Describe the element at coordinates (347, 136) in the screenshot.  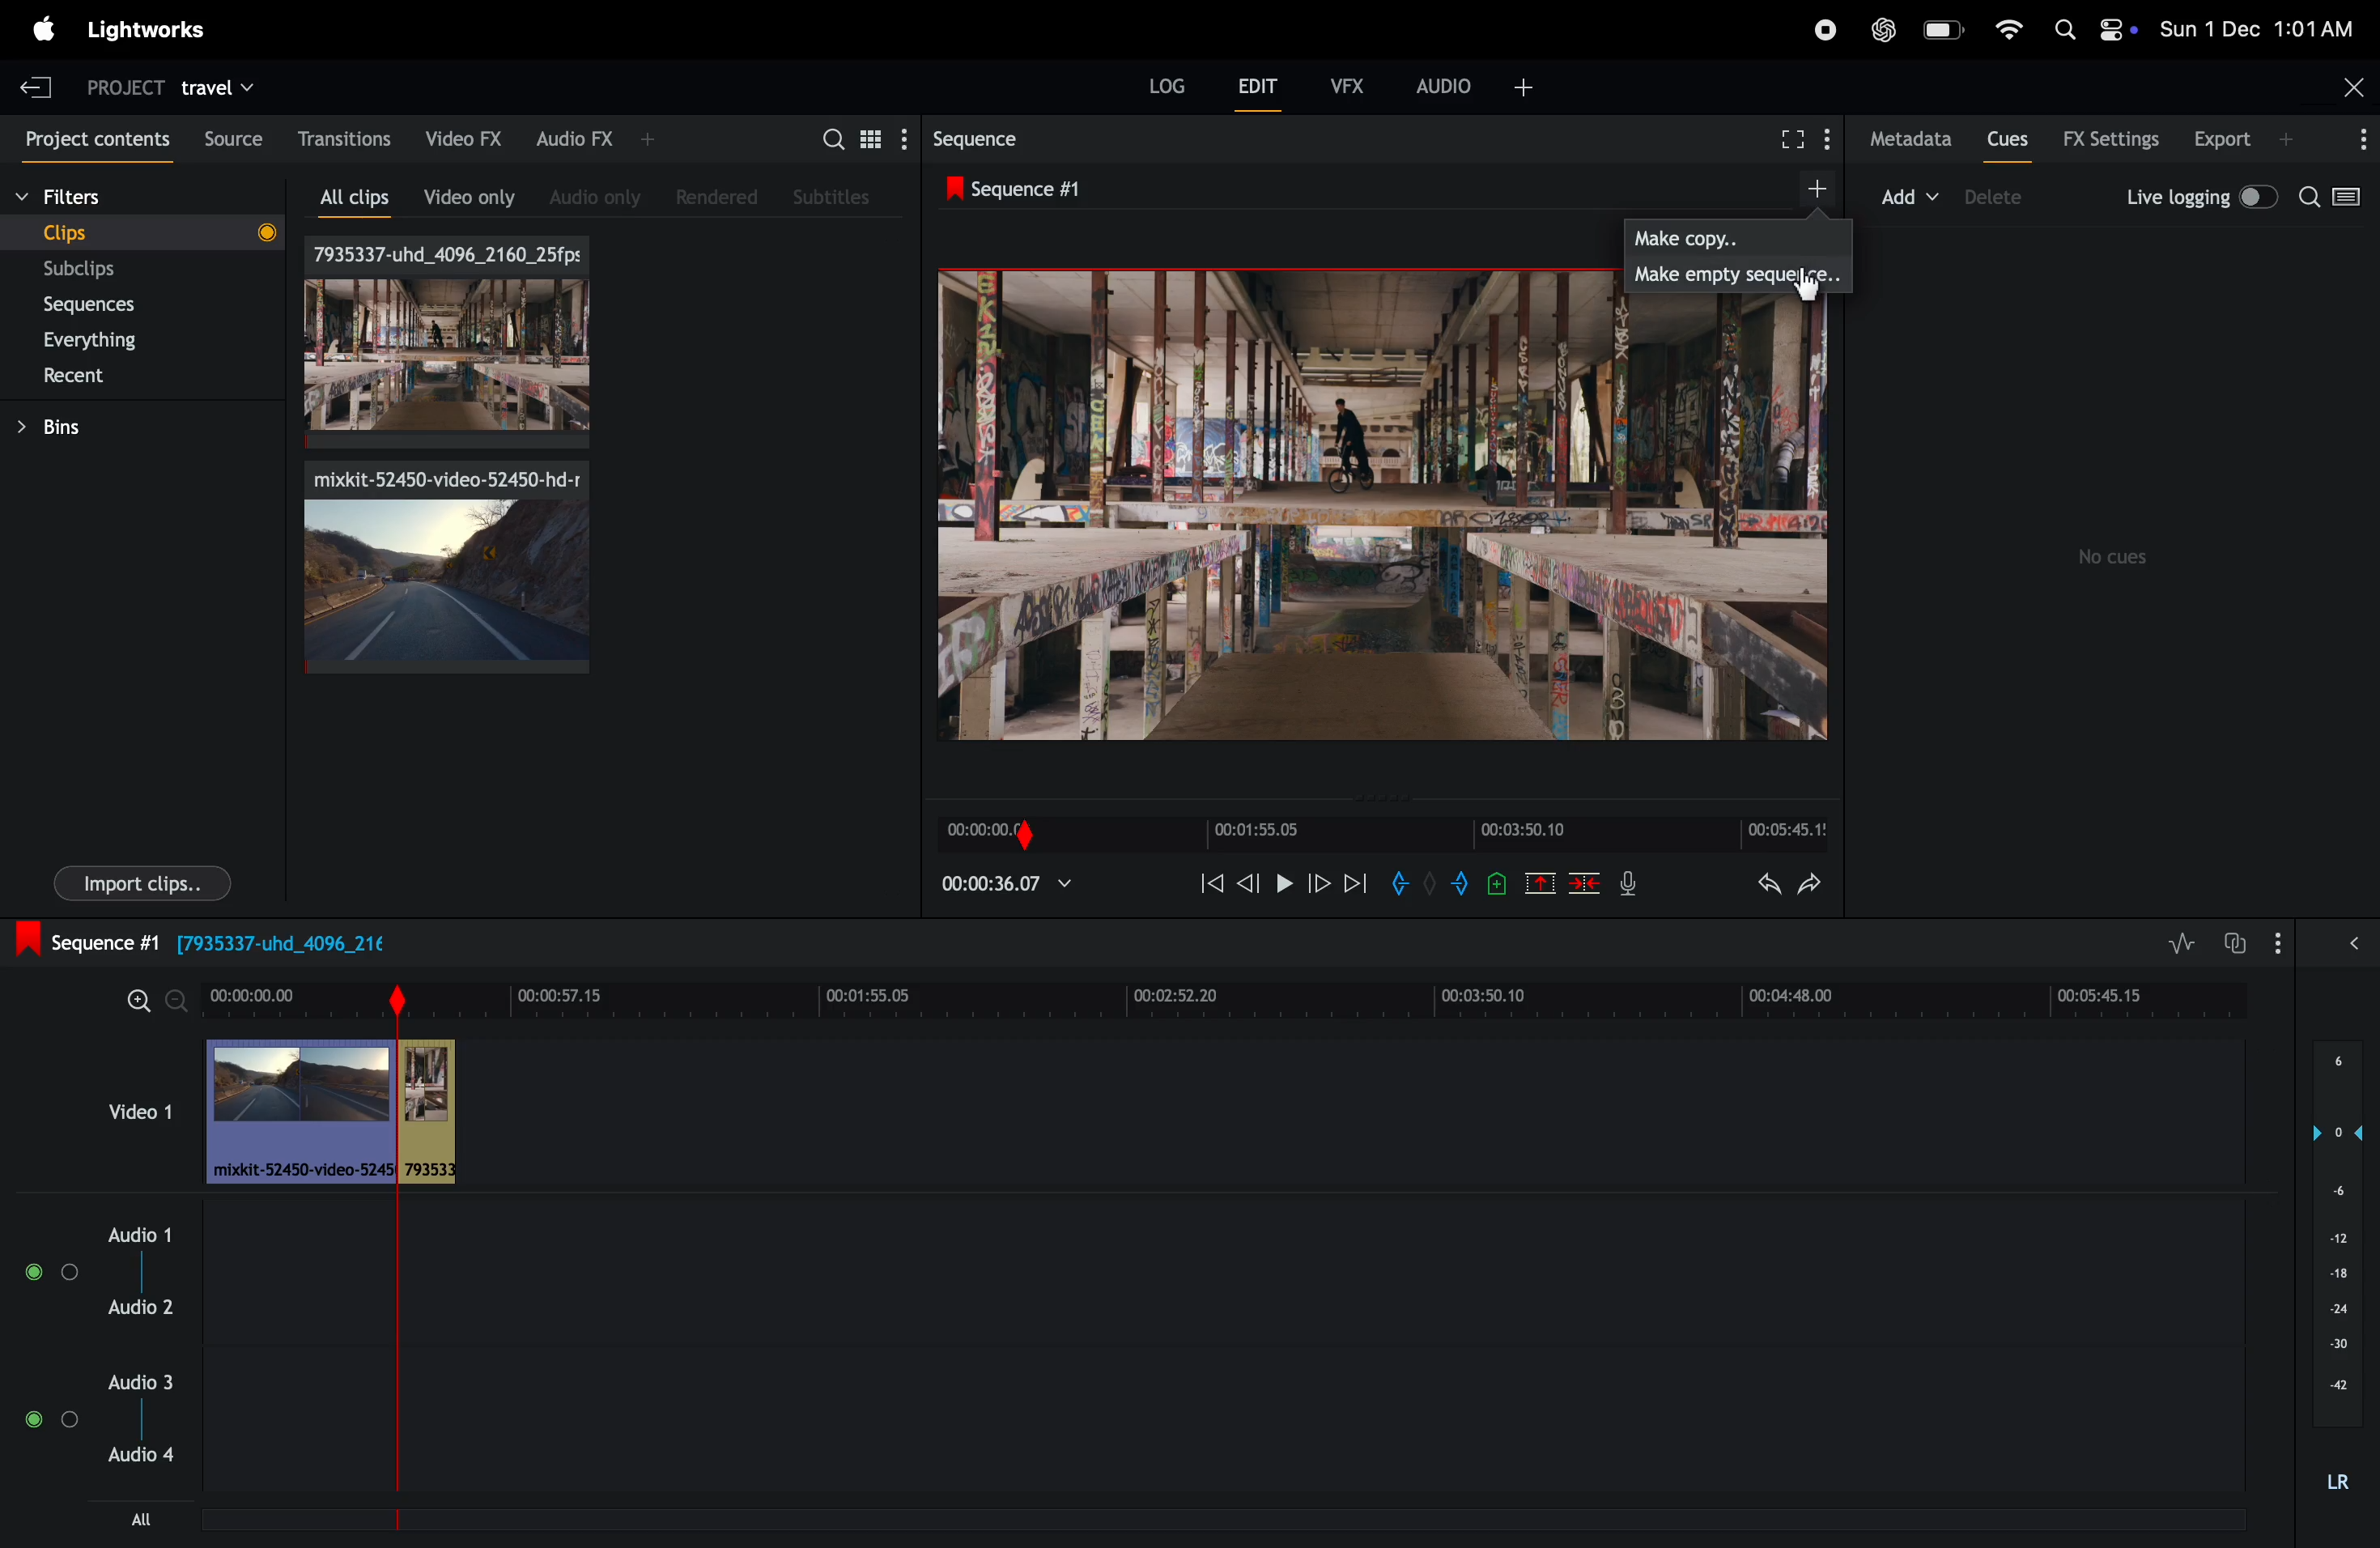
I see `transitions` at that location.